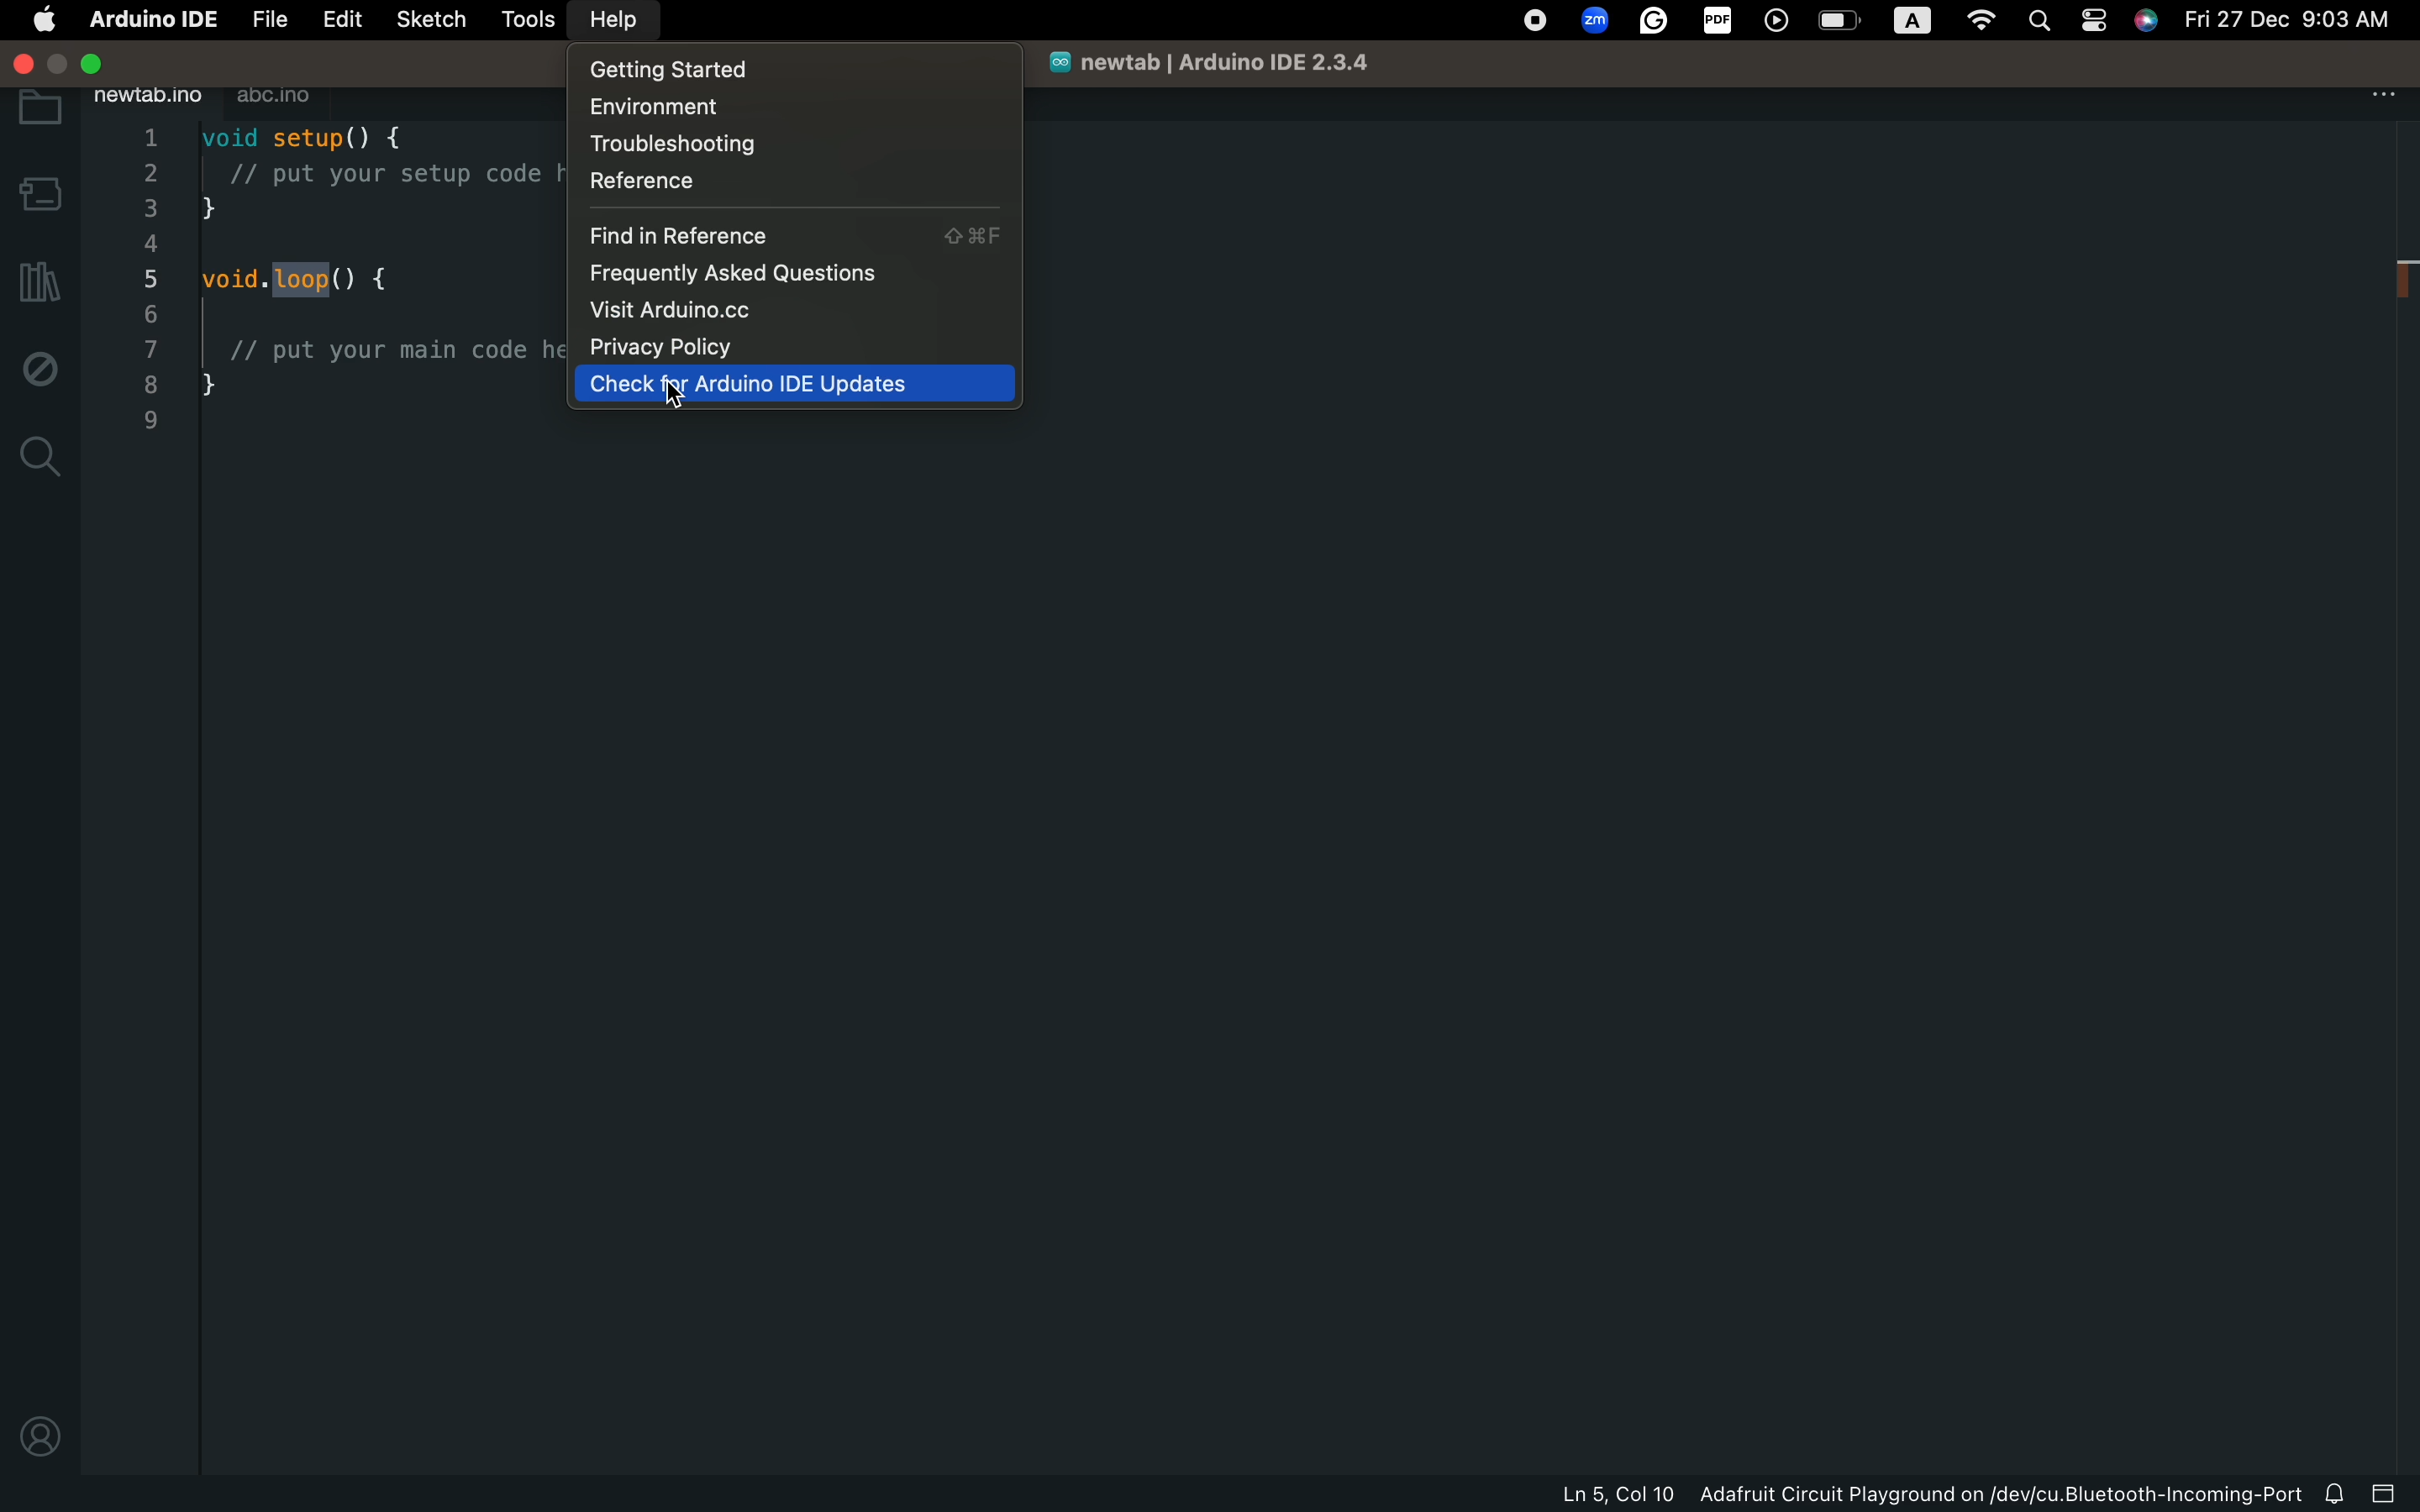  What do you see at coordinates (377, 268) in the screenshot?
I see `code` at bounding box center [377, 268].